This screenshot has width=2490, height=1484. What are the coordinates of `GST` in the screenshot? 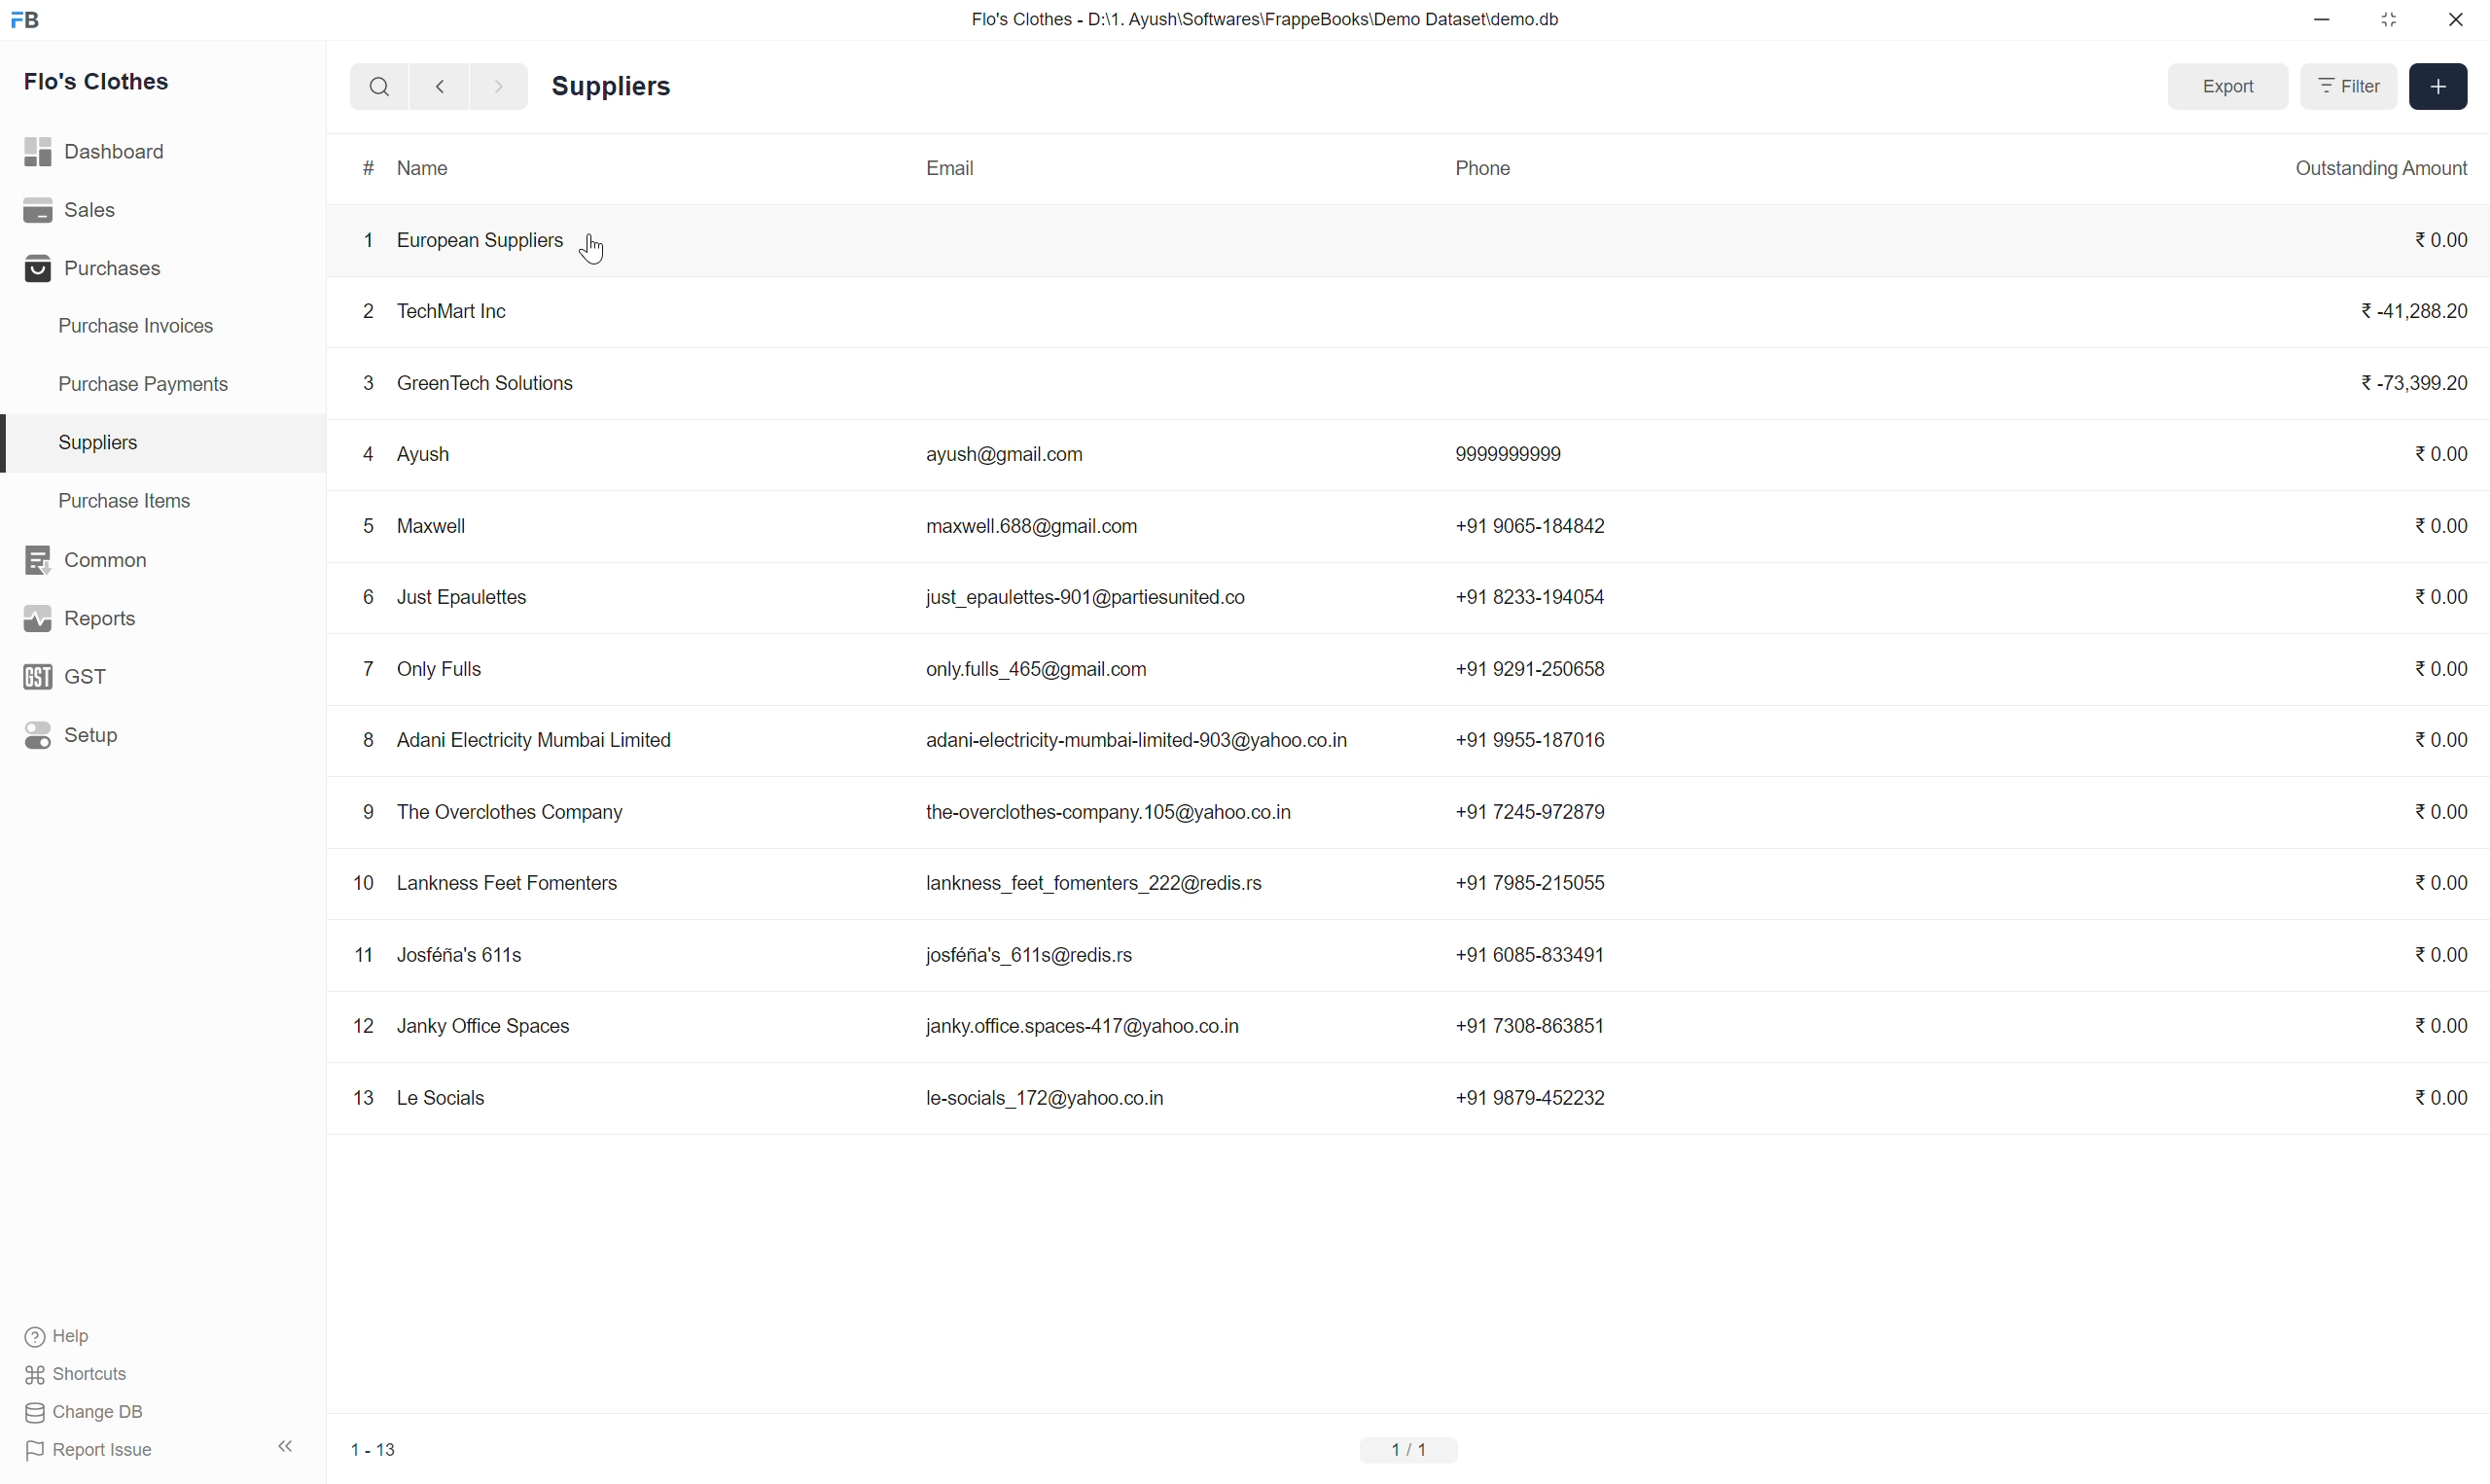 It's located at (66, 666).